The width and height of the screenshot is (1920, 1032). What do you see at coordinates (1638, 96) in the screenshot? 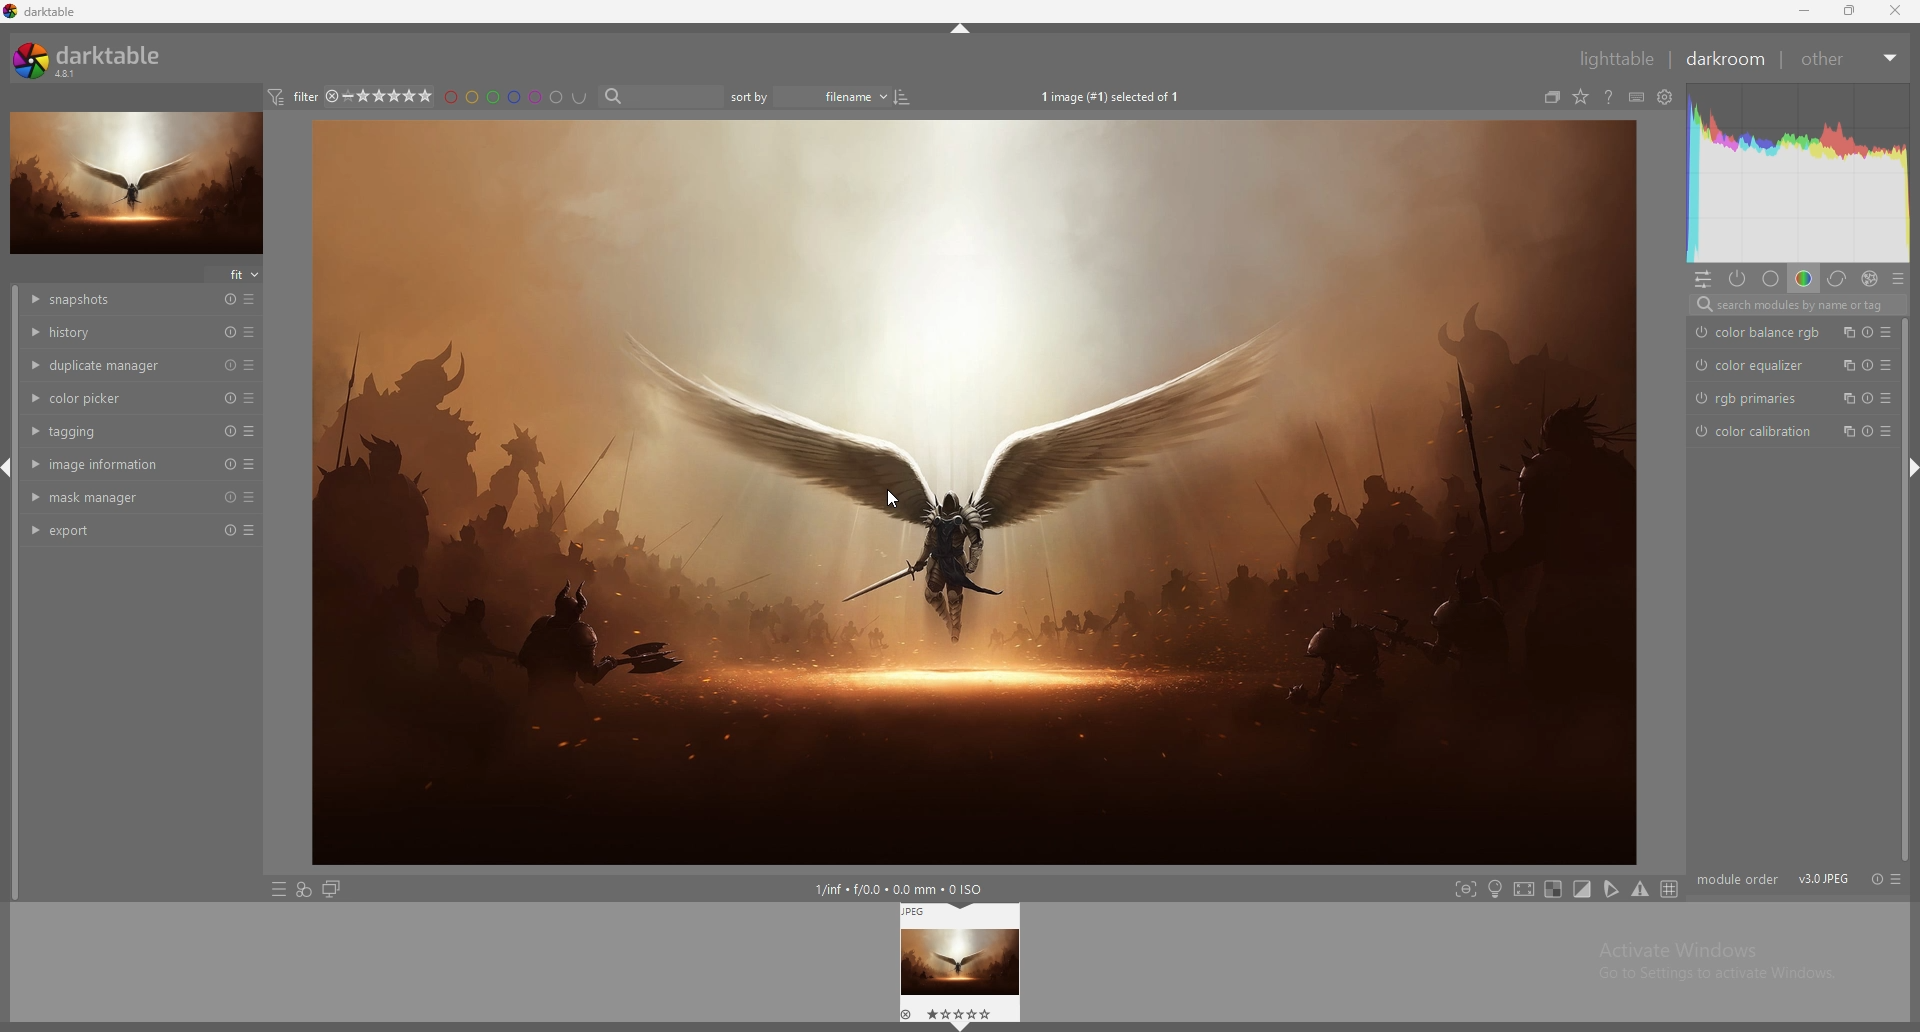
I see `define shortcuts` at bounding box center [1638, 96].